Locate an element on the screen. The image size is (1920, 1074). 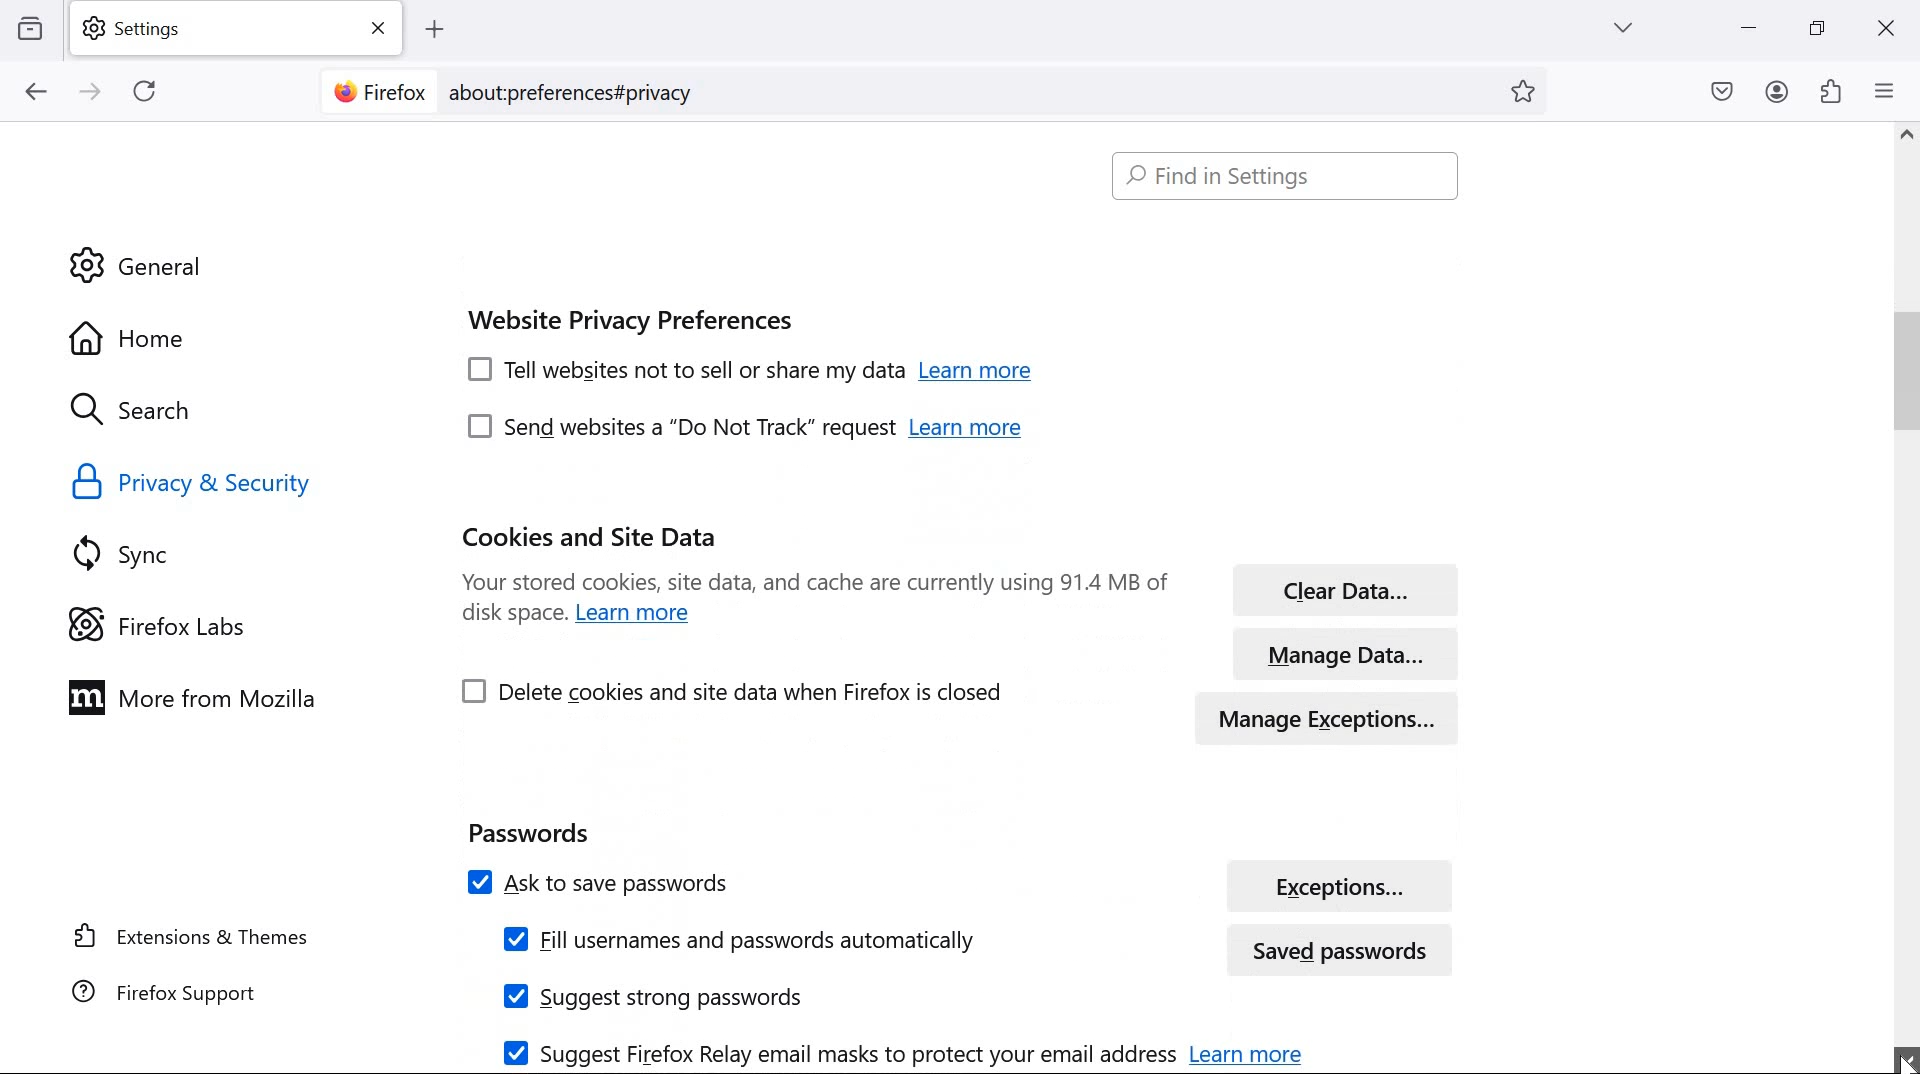
restore down is located at coordinates (1818, 27).